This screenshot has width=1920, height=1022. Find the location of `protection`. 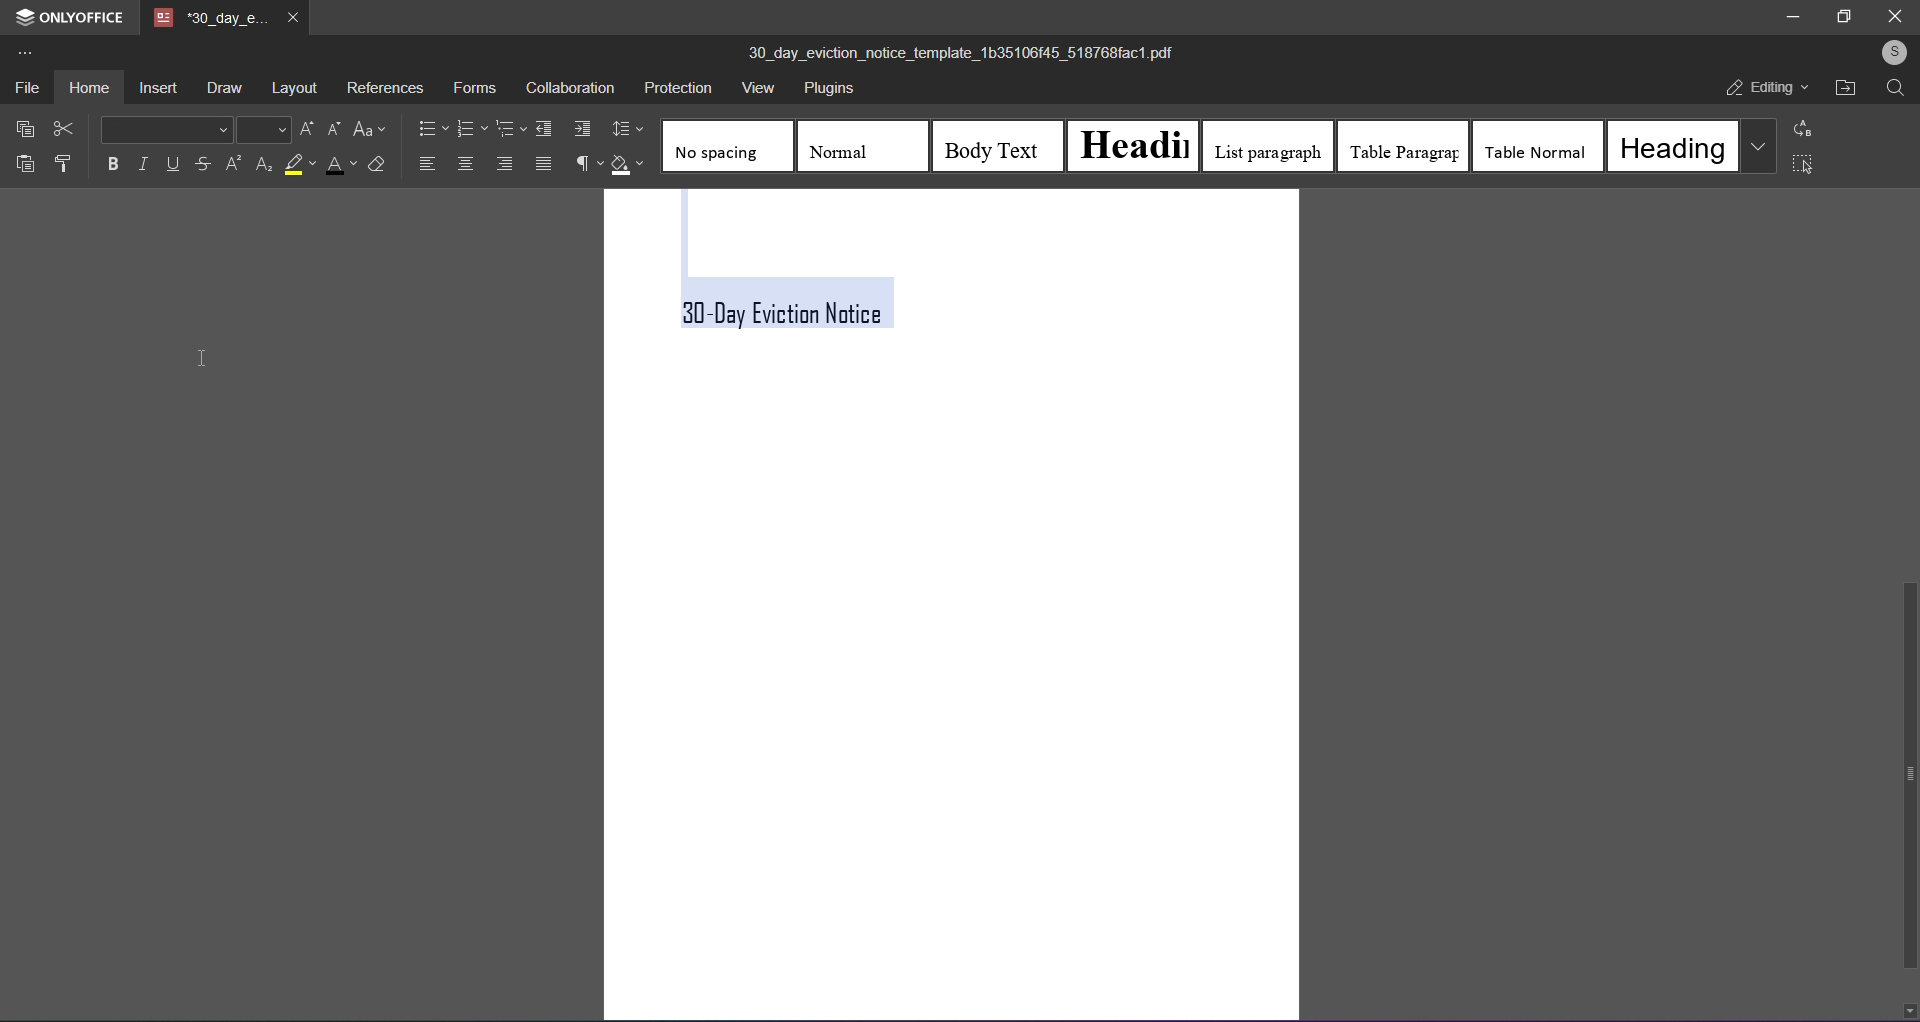

protection is located at coordinates (676, 86).